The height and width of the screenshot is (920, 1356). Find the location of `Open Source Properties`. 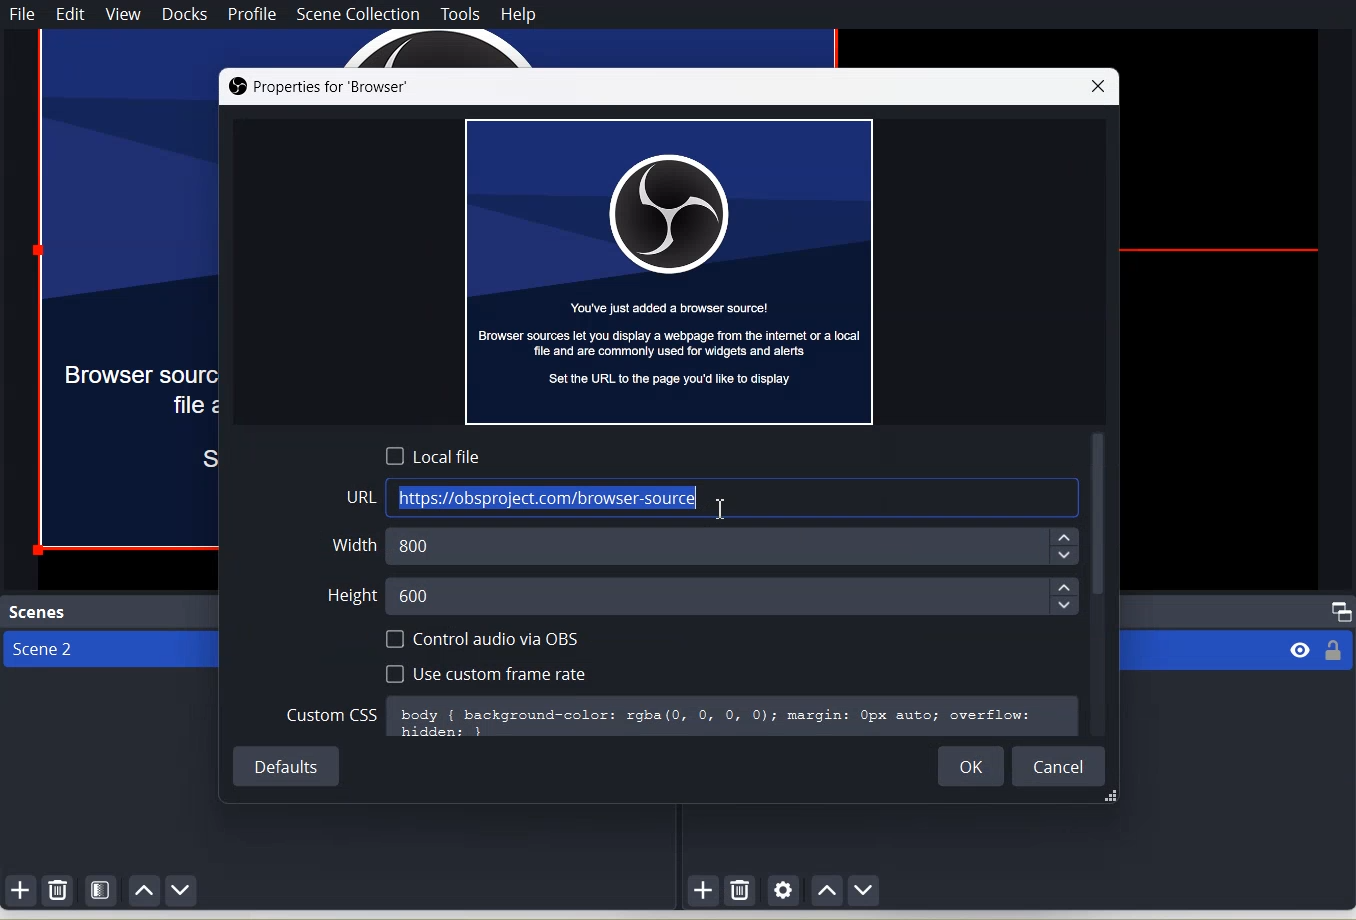

Open Source Properties is located at coordinates (783, 891).